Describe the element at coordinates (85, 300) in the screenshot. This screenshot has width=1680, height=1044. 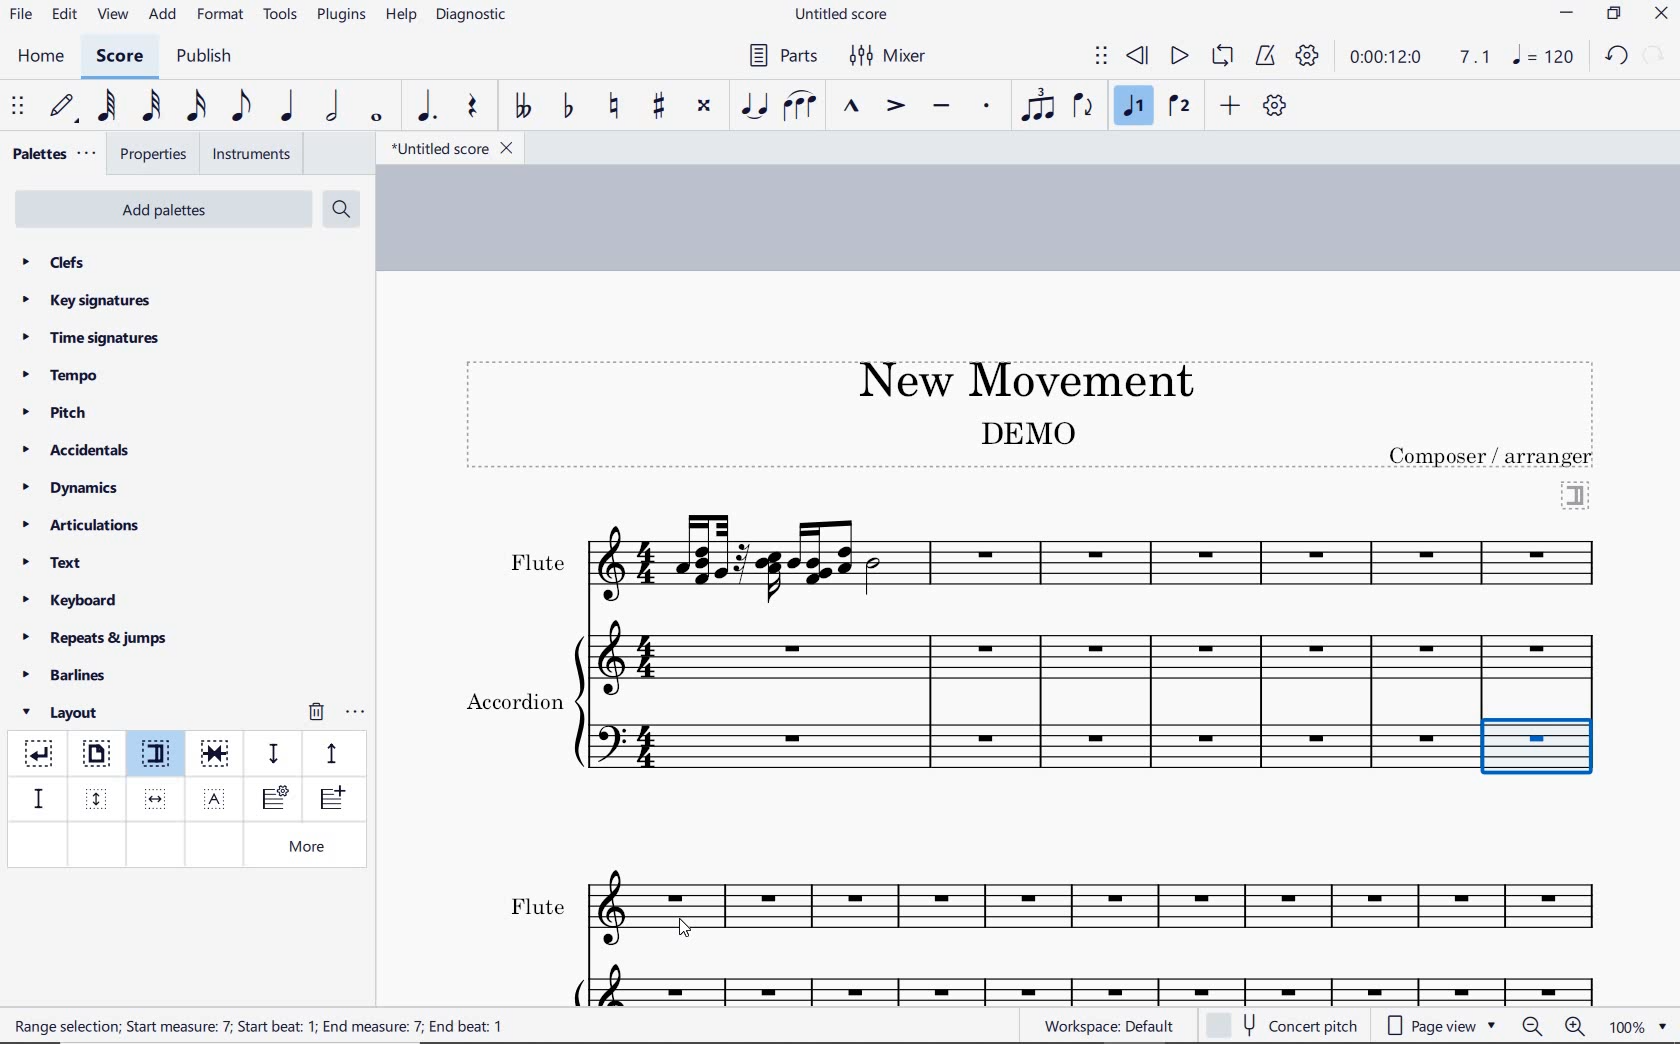
I see `key signatures` at that location.